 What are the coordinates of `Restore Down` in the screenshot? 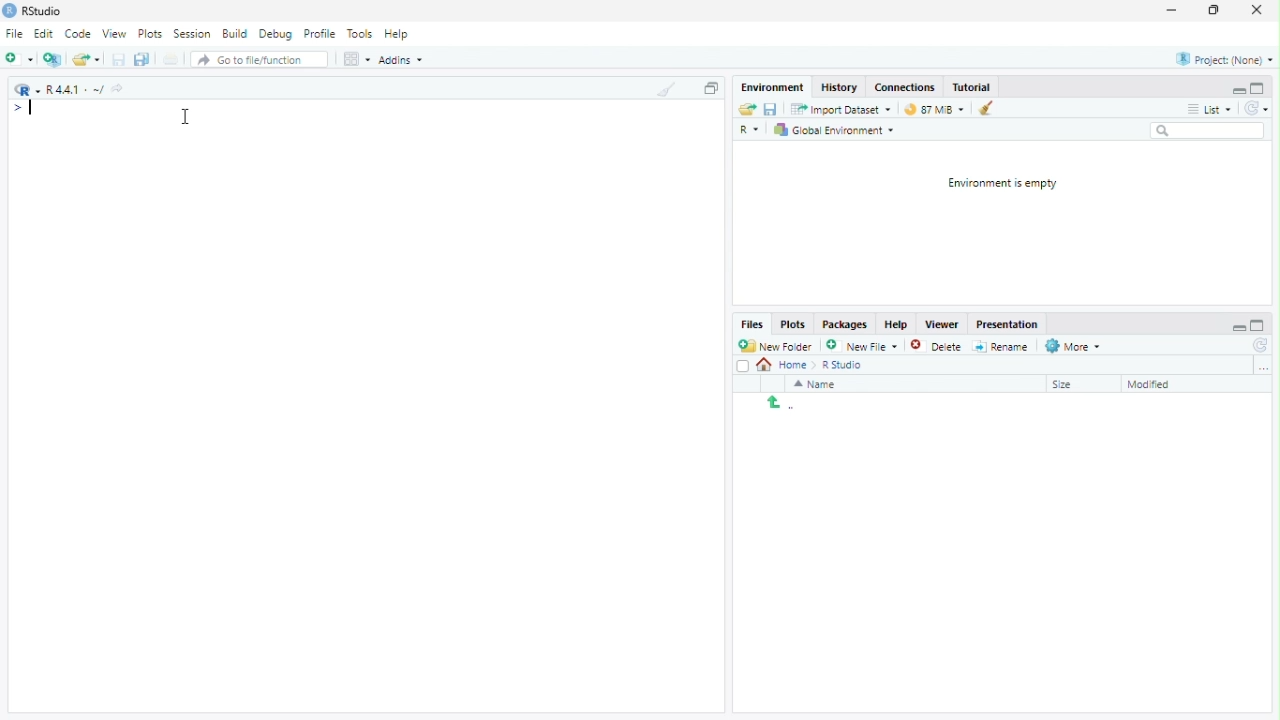 It's located at (1216, 11).